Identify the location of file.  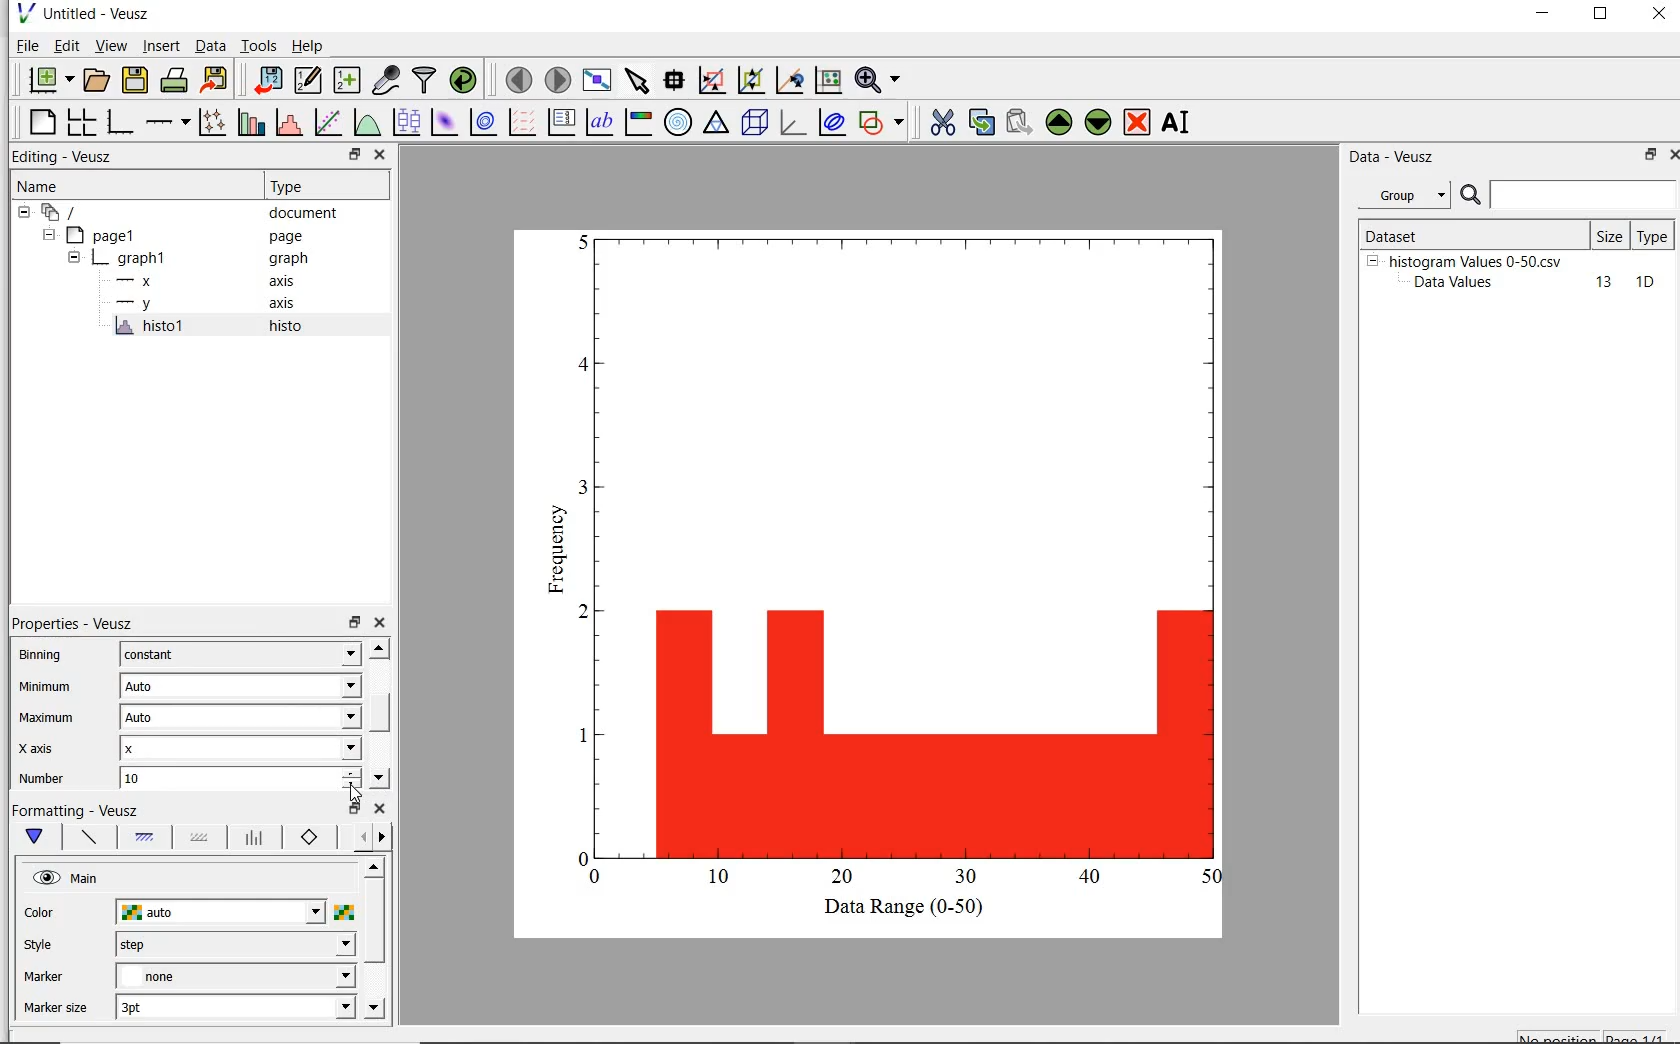
(26, 45).